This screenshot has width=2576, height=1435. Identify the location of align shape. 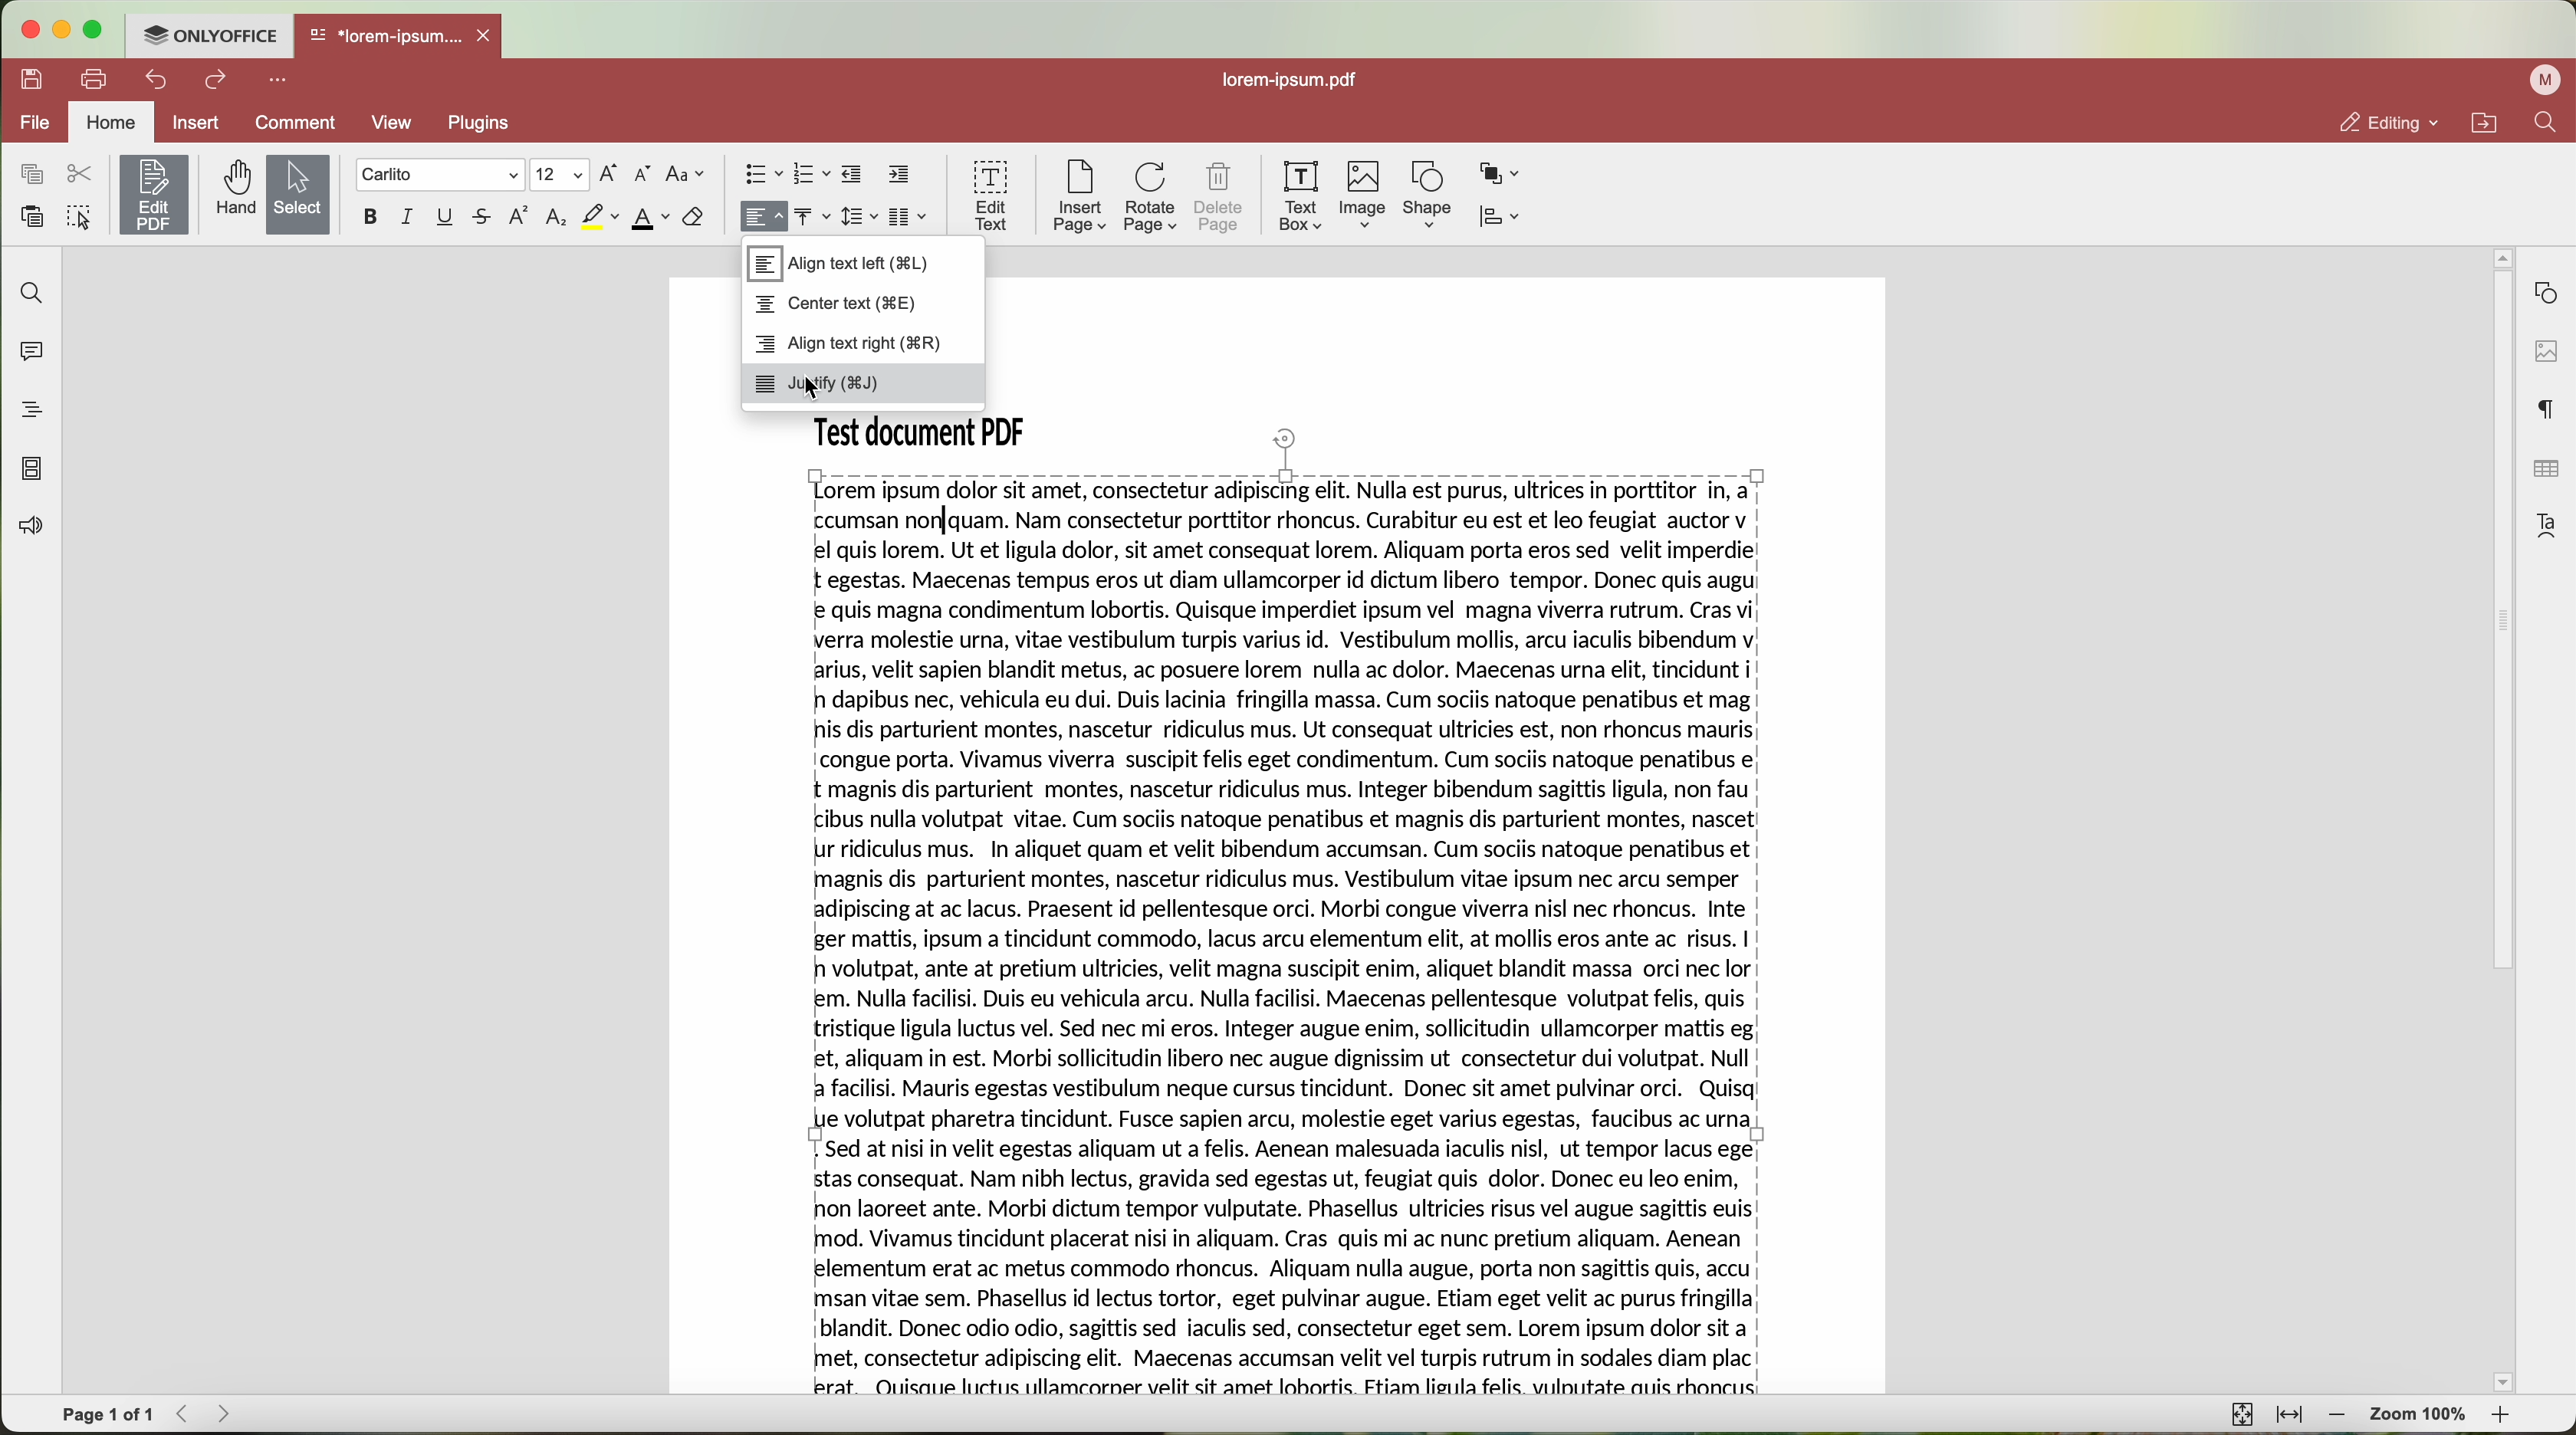
(1503, 215).